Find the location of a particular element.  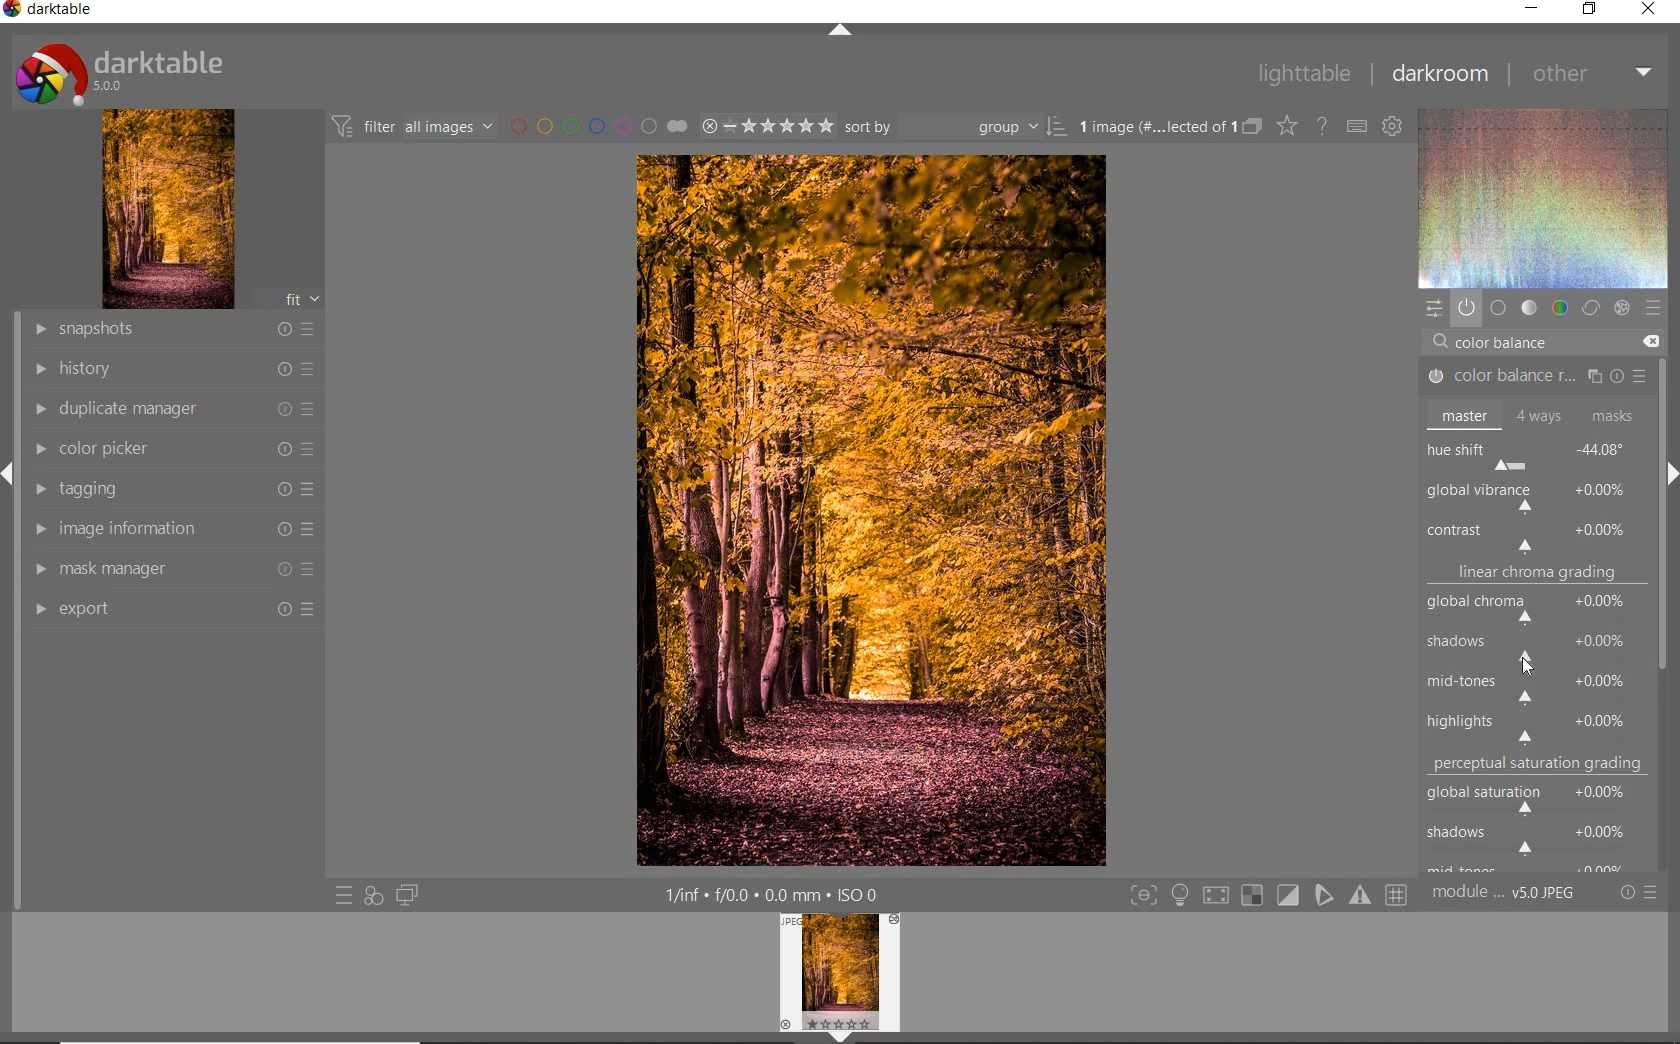

snapshots is located at coordinates (177, 330).